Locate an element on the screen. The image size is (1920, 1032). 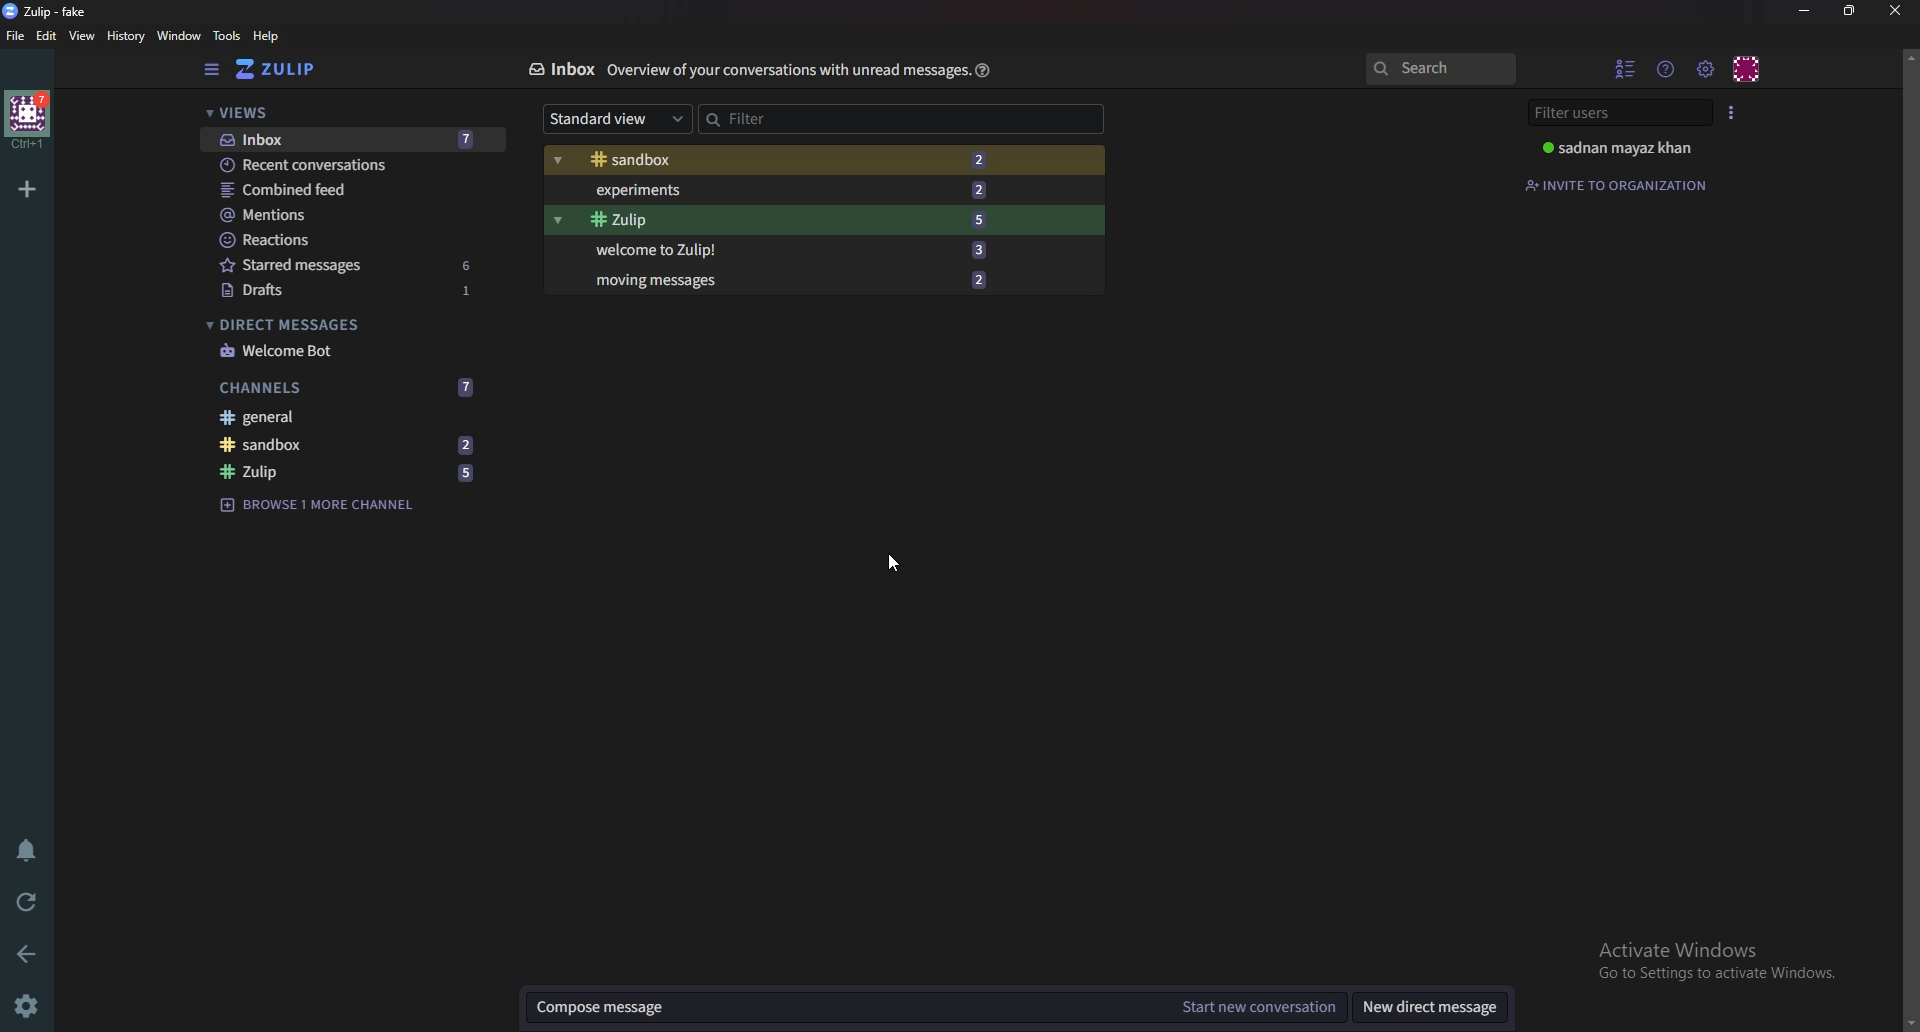
views is located at coordinates (348, 112).